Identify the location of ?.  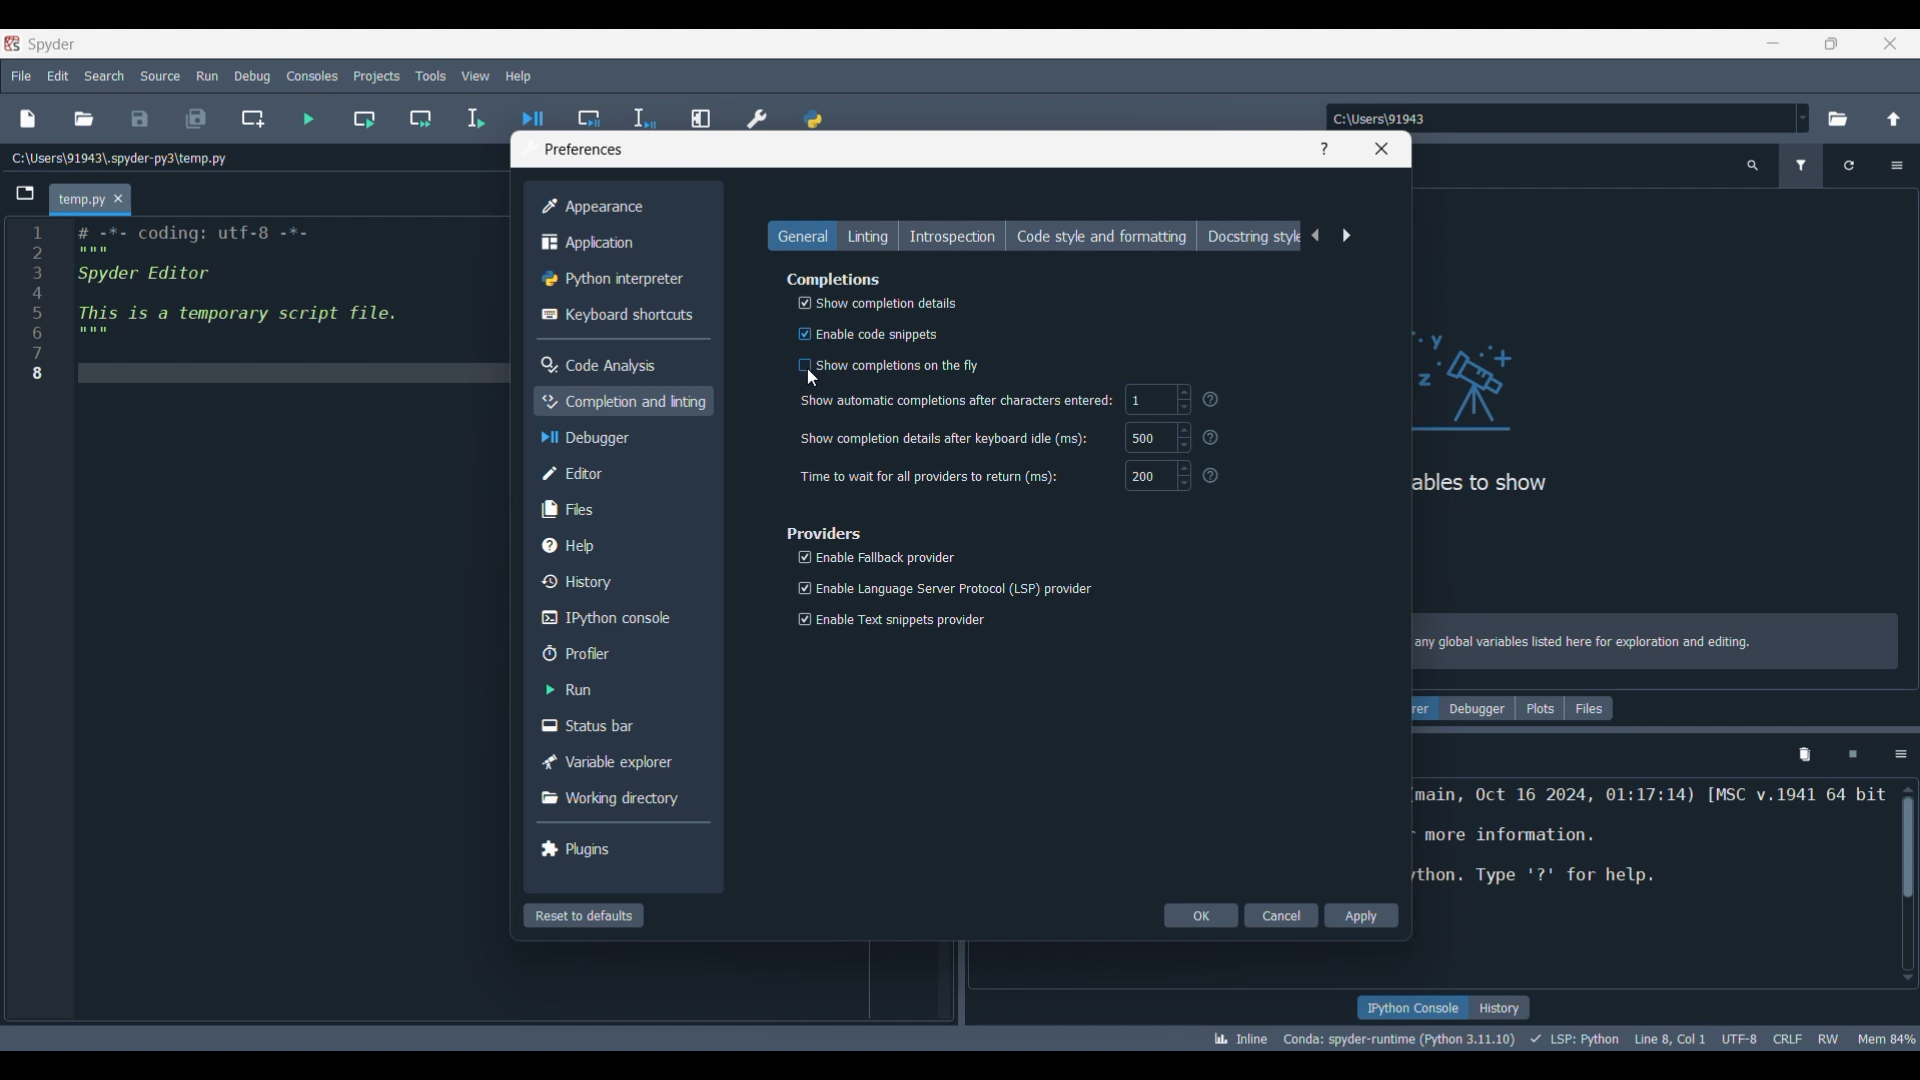
(1215, 478).